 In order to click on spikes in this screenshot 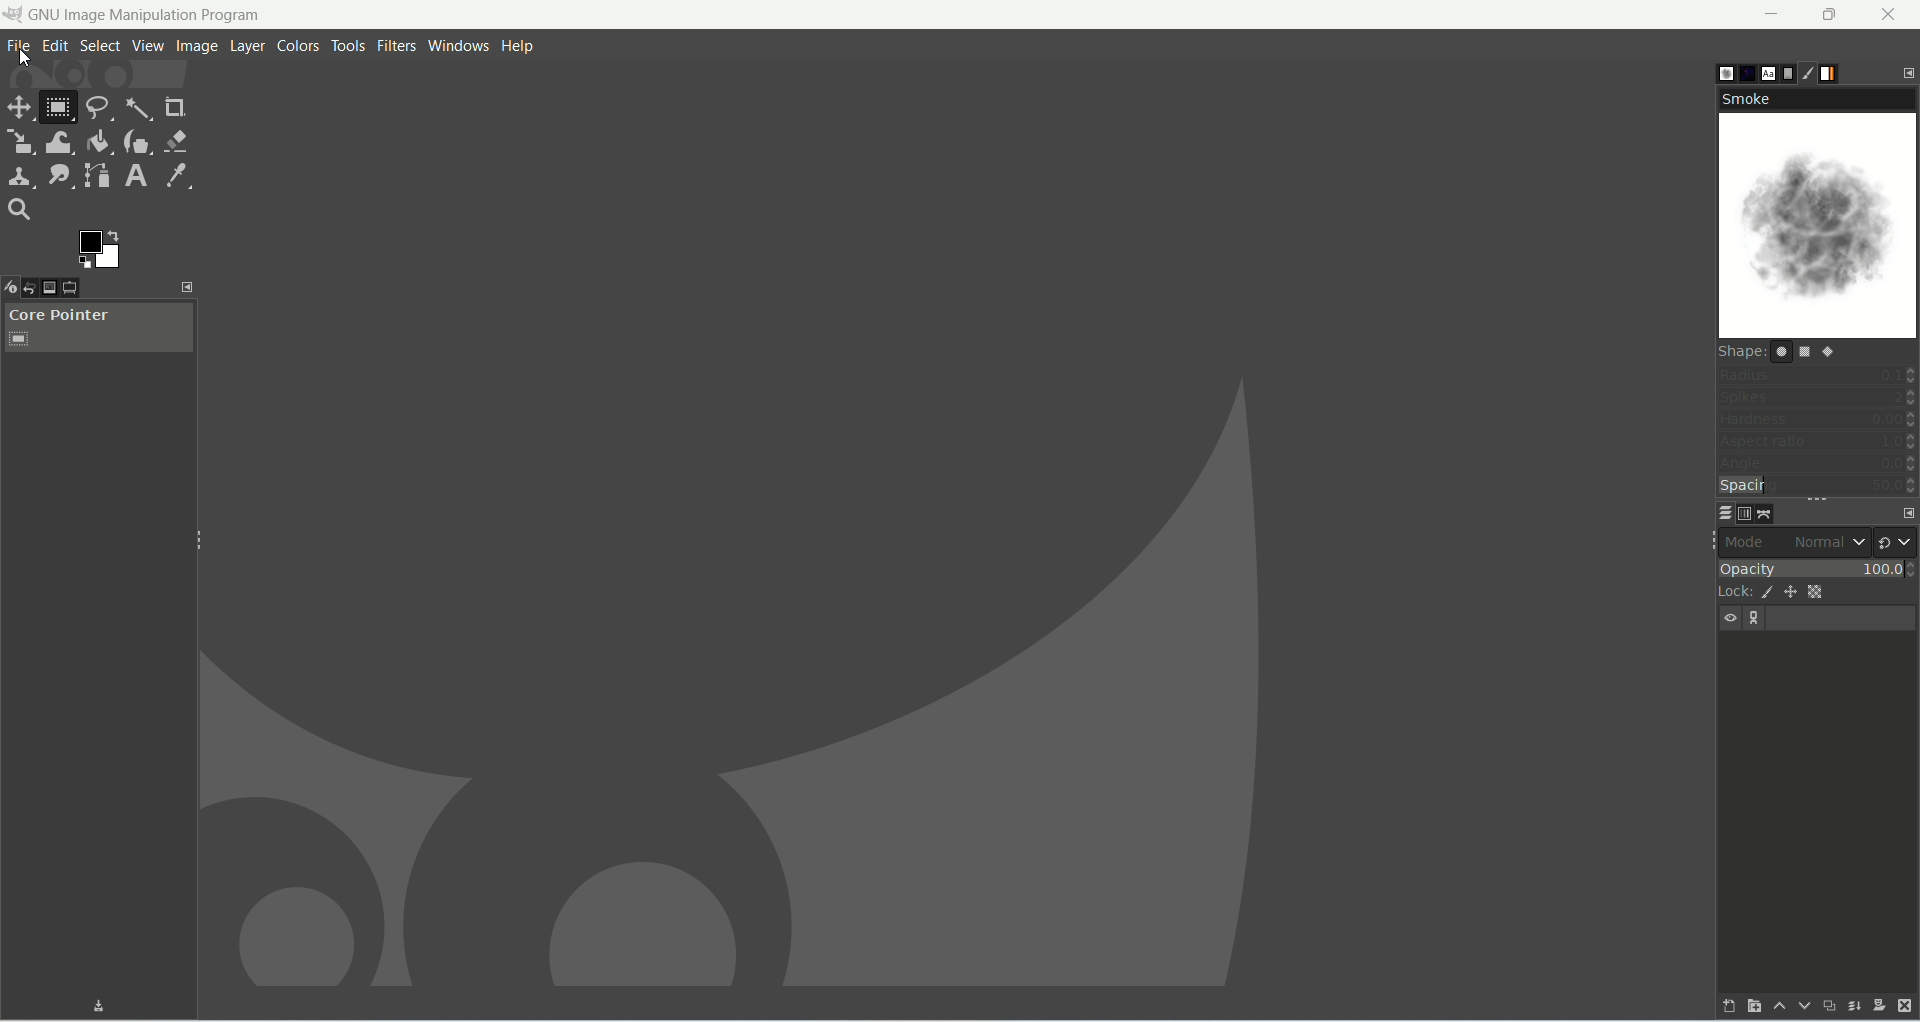, I will do `click(1818, 395)`.